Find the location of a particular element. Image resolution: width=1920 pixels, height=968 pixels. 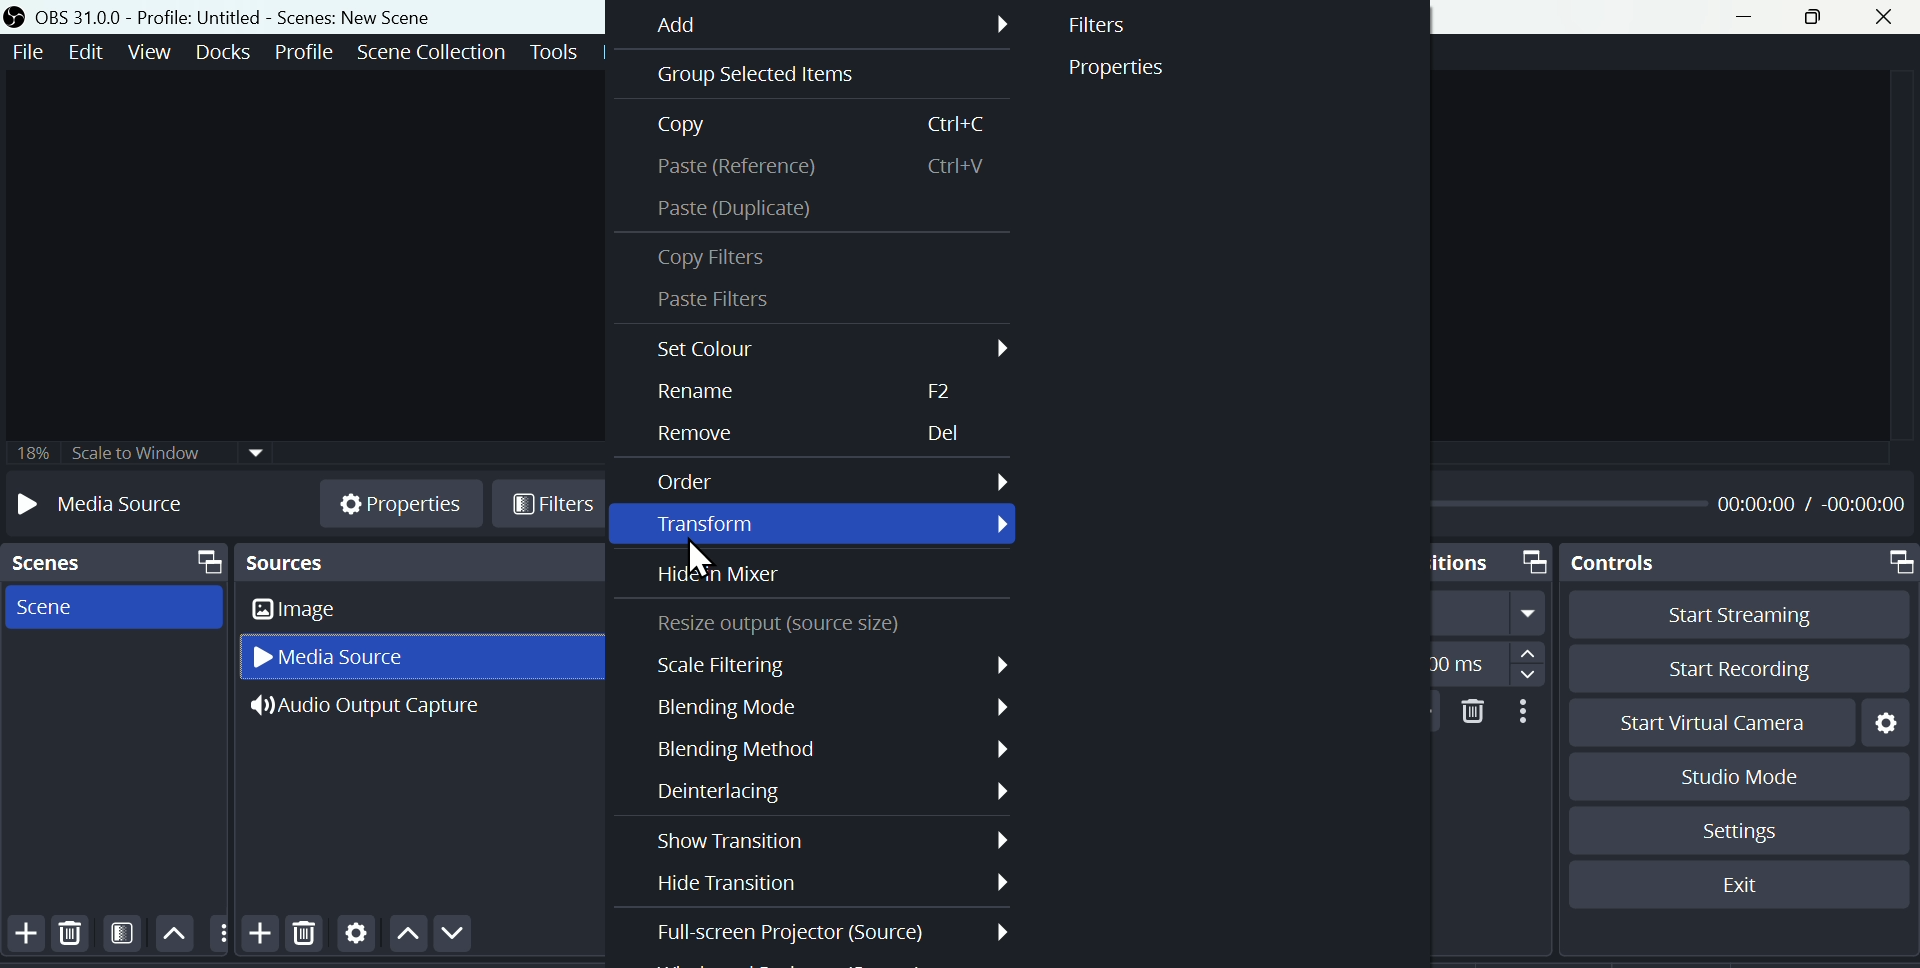

minimise is located at coordinates (1755, 16).